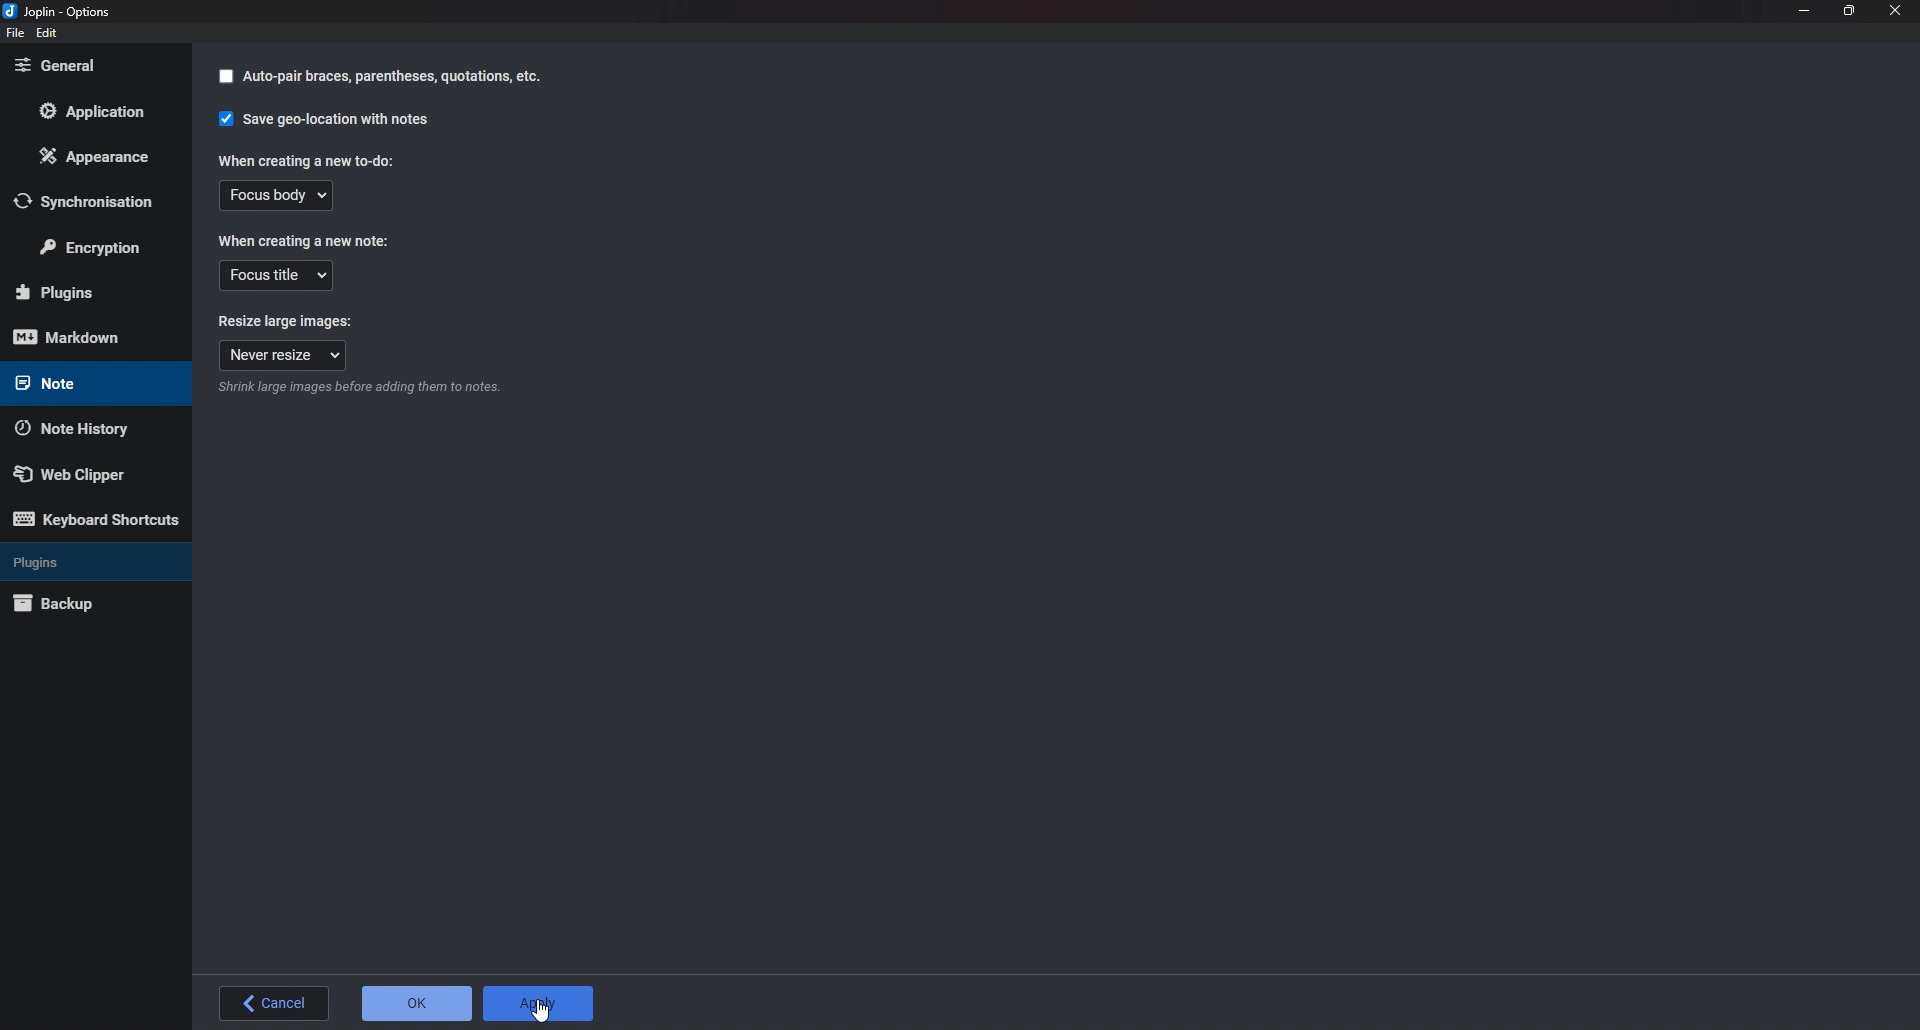 The width and height of the screenshot is (1920, 1030). Describe the element at coordinates (536, 1005) in the screenshot. I see `Apply` at that location.